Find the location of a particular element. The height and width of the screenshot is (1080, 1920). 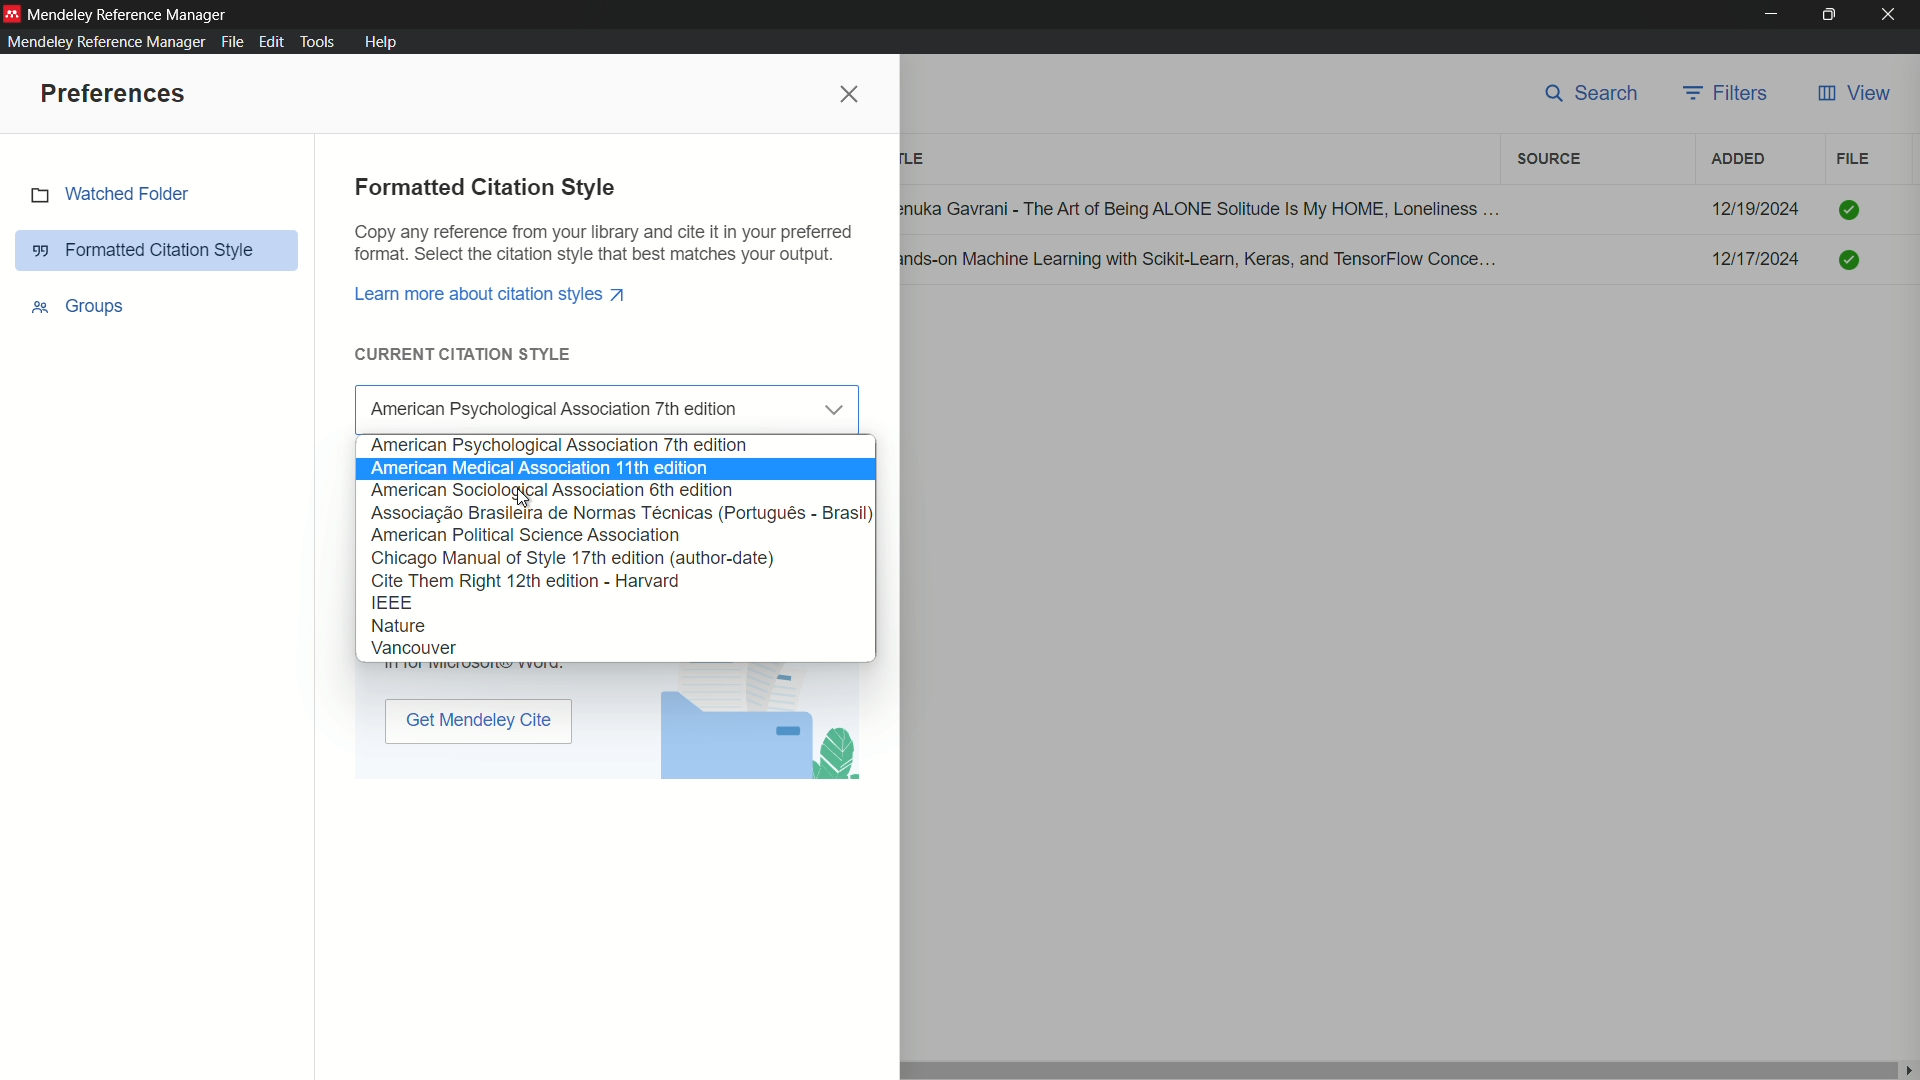

American Medical Association 11th Edition is located at coordinates (615, 471).